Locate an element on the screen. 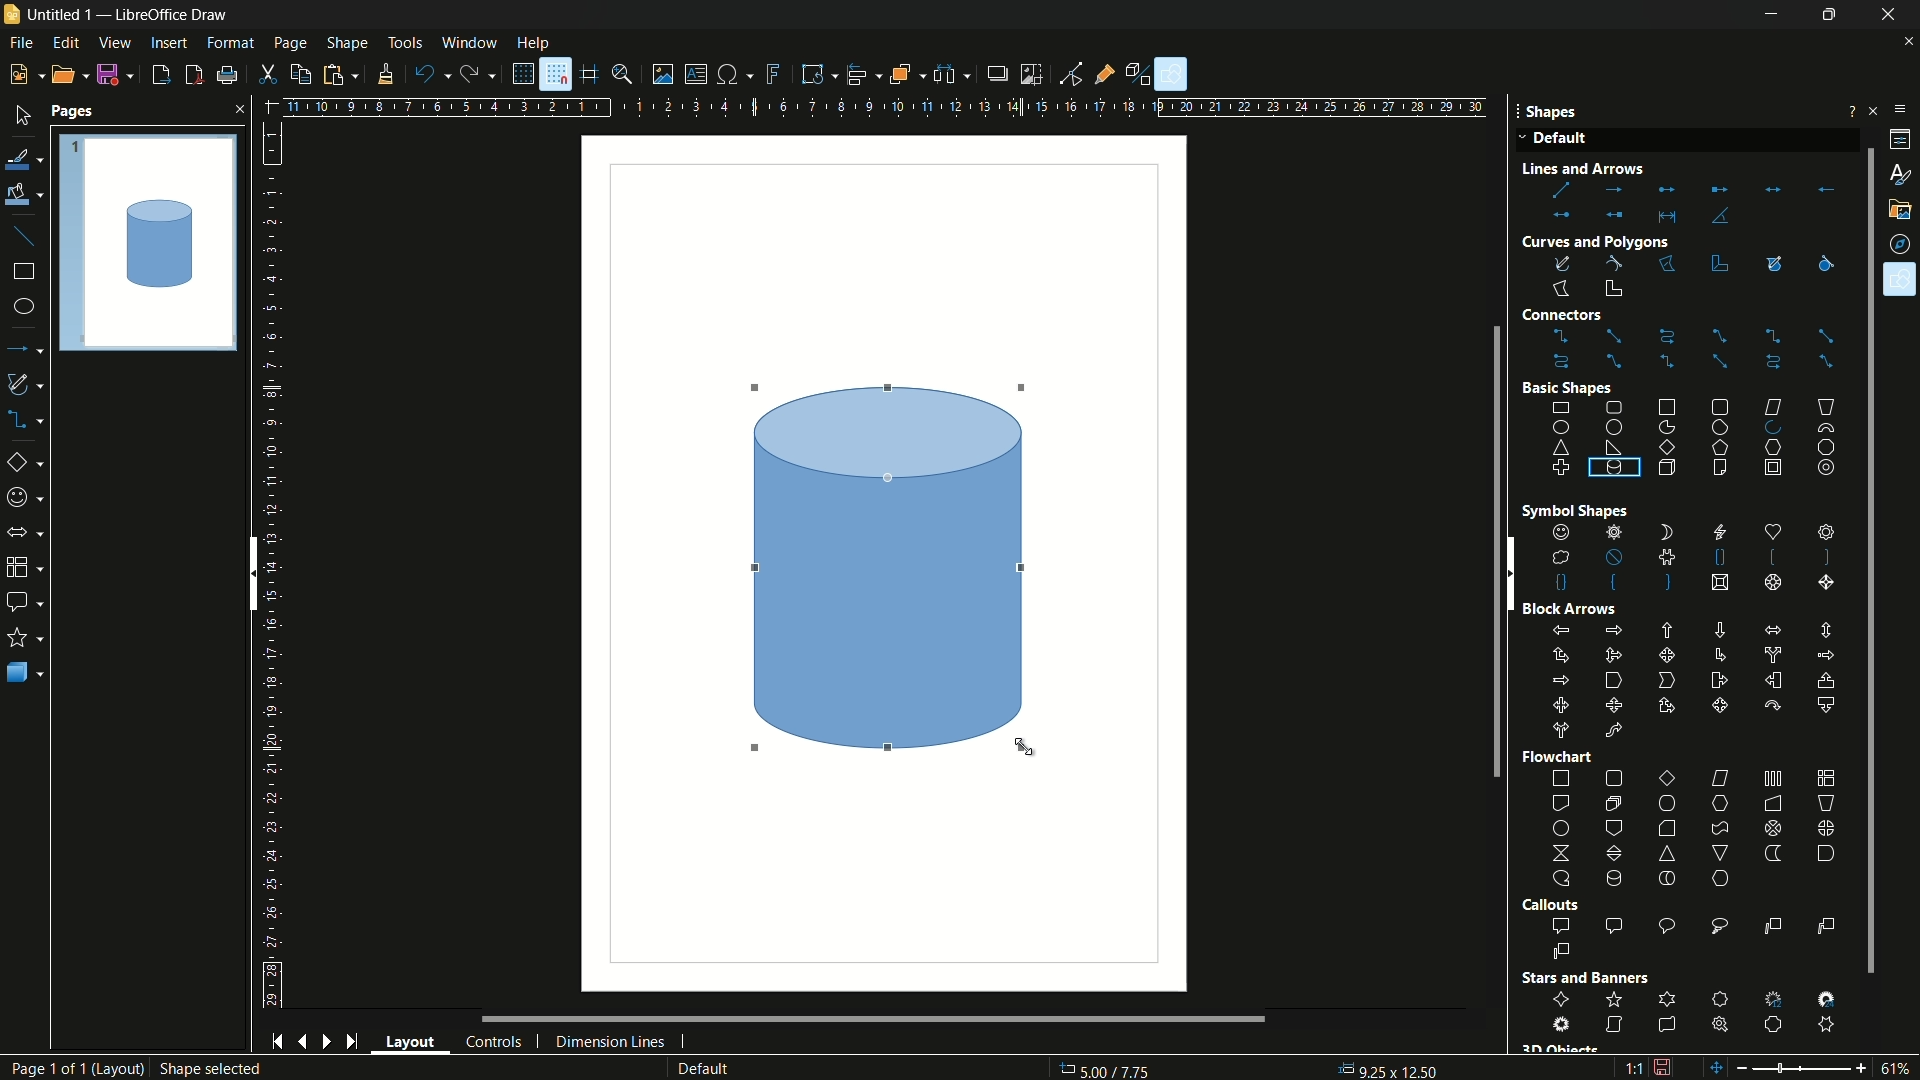  line color is located at coordinates (23, 161).